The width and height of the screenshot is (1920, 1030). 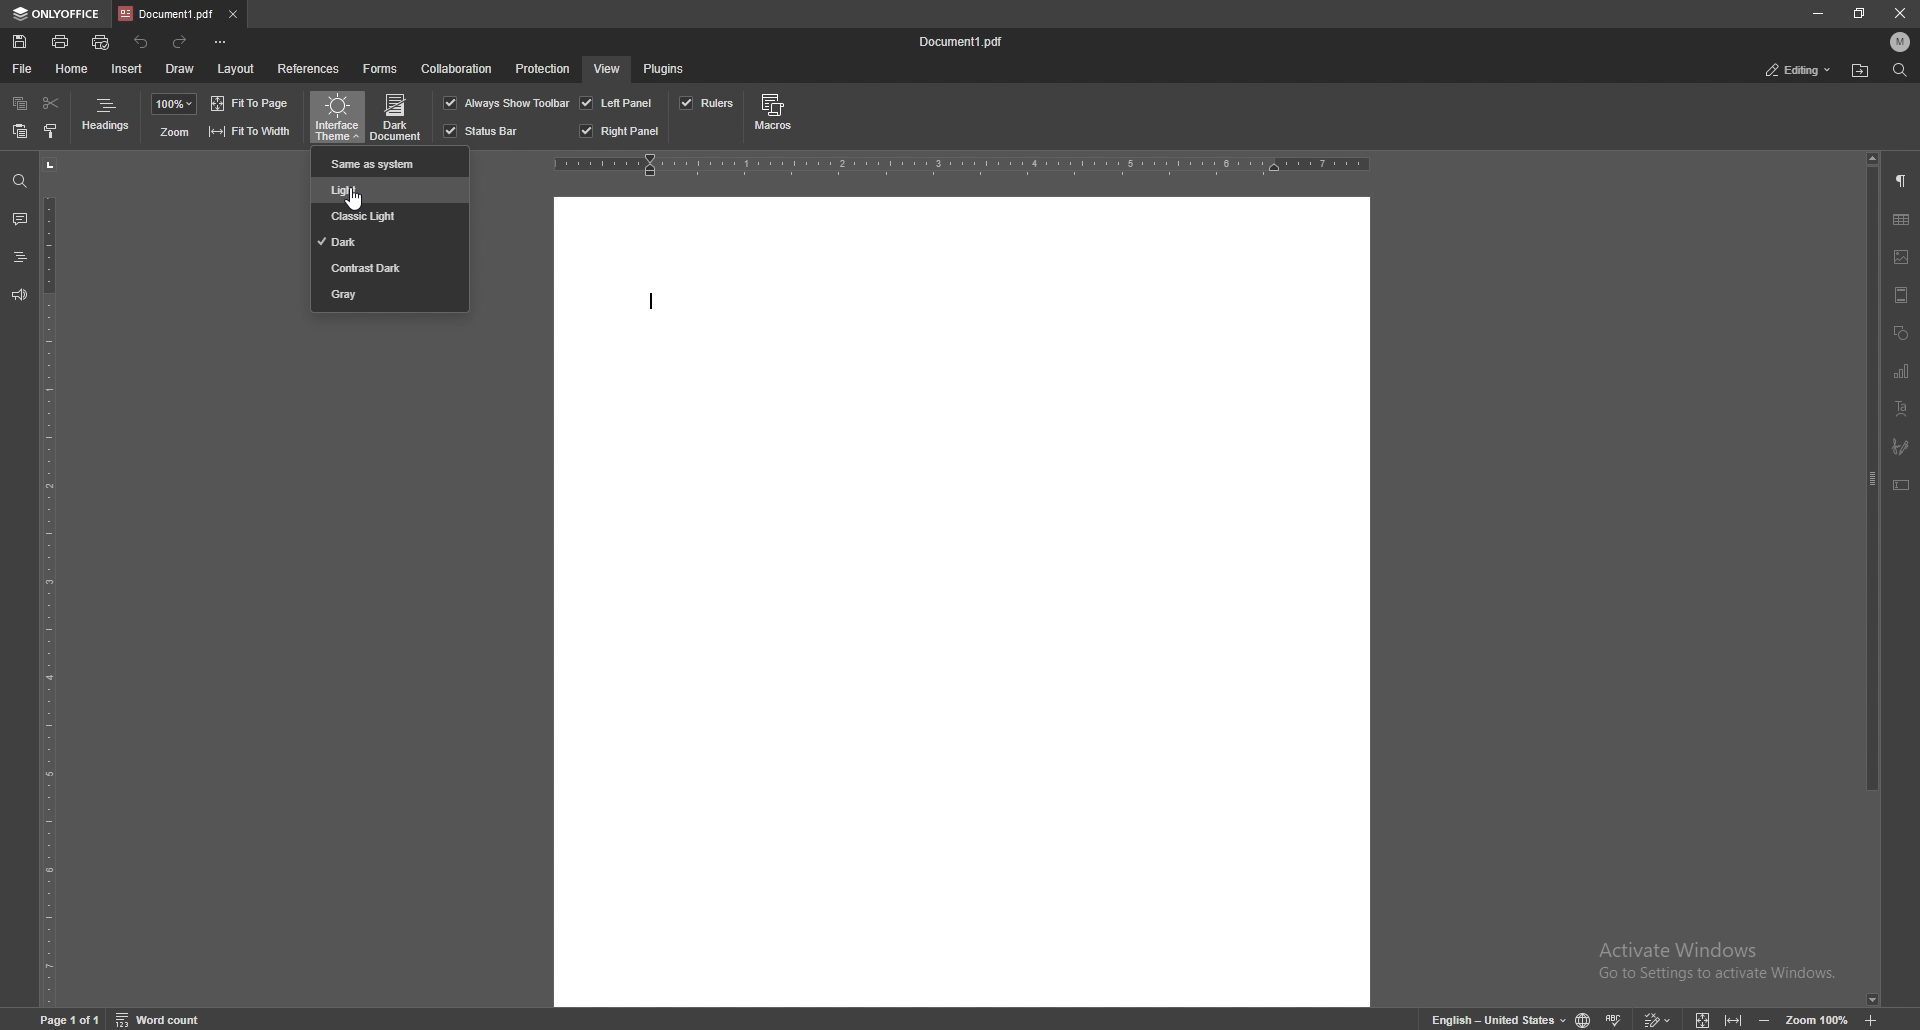 I want to click on view, so click(x=605, y=70).